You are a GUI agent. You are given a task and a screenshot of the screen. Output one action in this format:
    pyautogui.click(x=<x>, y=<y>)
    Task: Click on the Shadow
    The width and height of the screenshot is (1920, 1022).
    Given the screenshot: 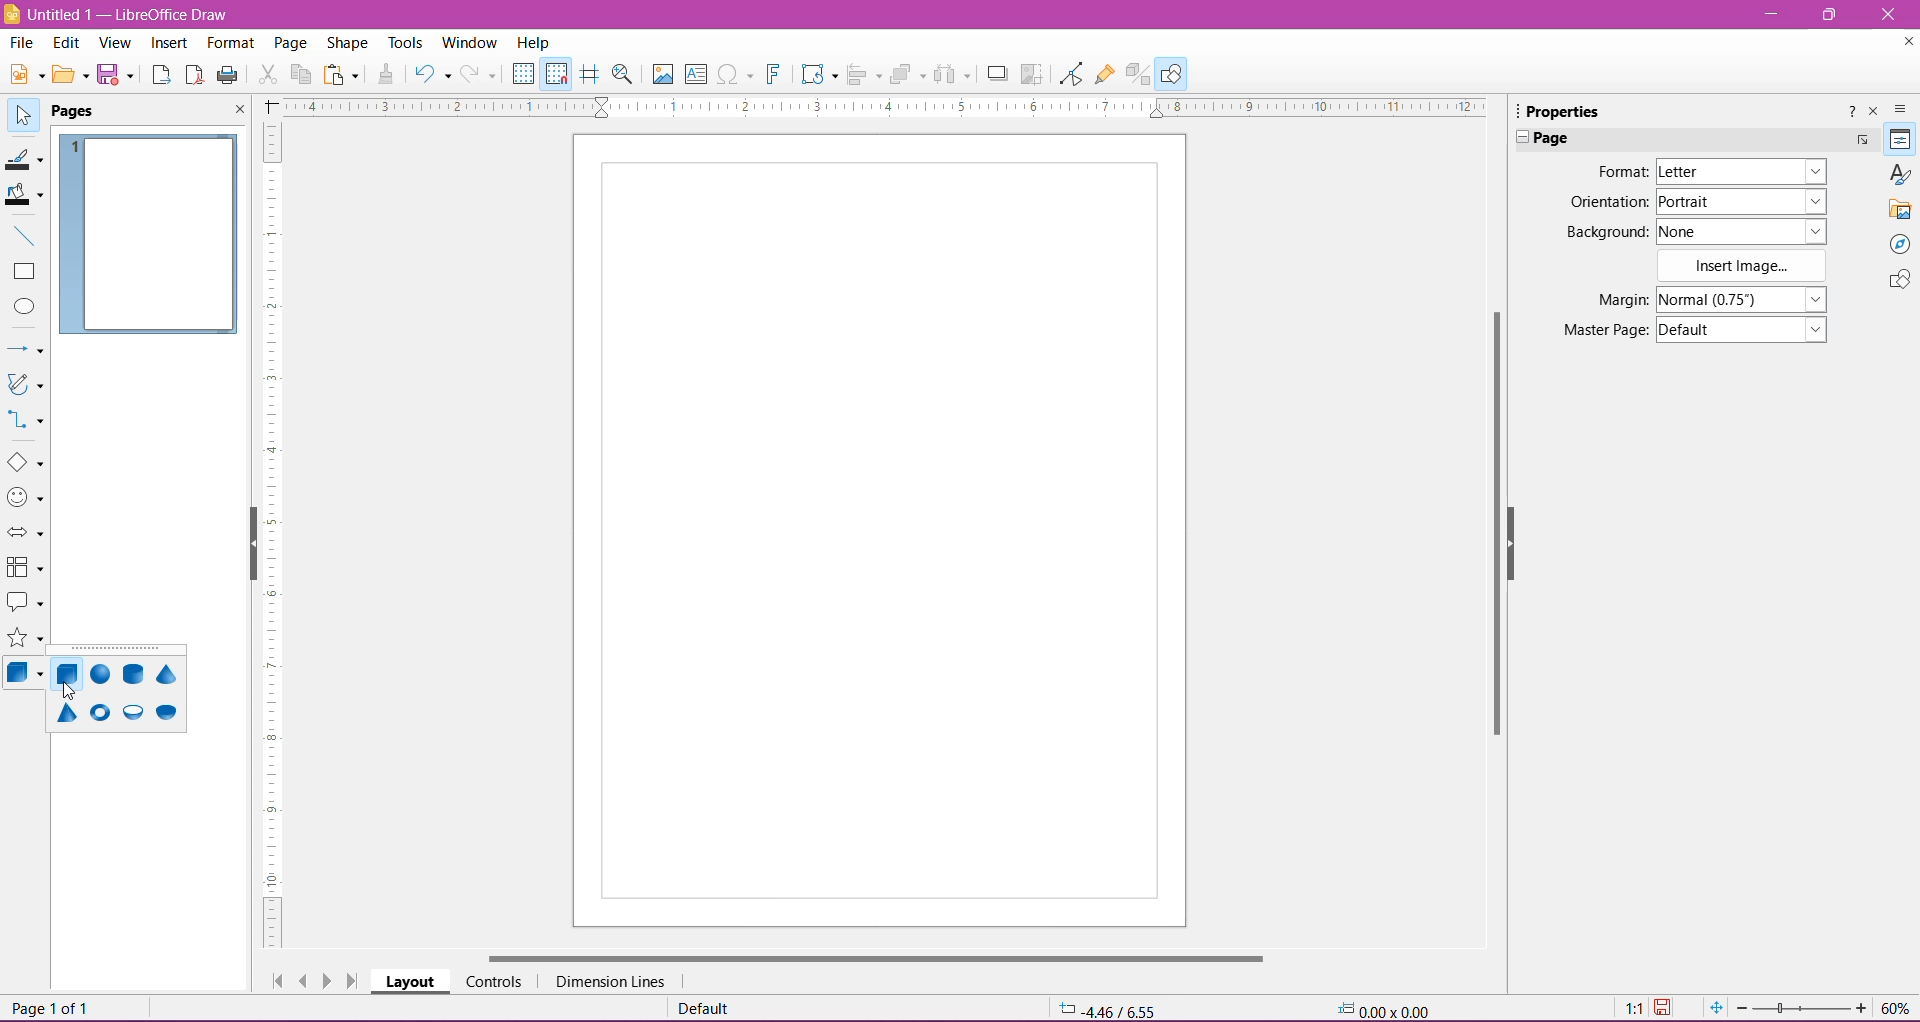 What is the action you would take?
    pyautogui.click(x=997, y=75)
    